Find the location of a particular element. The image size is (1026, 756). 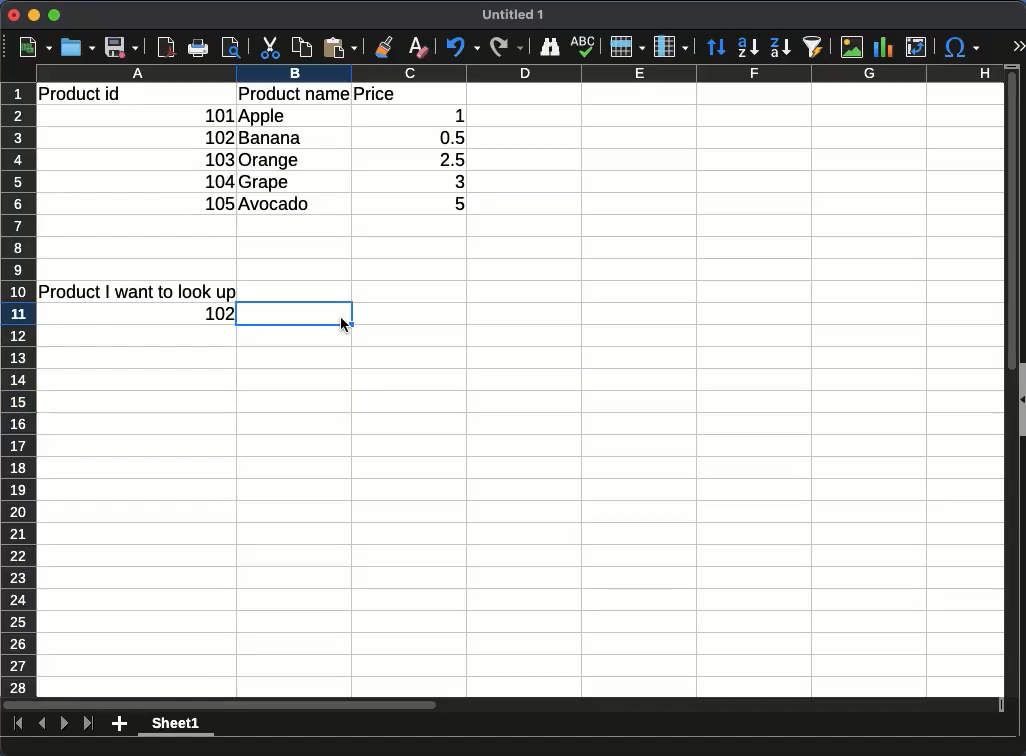

paste is located at coordinates (340, 47).